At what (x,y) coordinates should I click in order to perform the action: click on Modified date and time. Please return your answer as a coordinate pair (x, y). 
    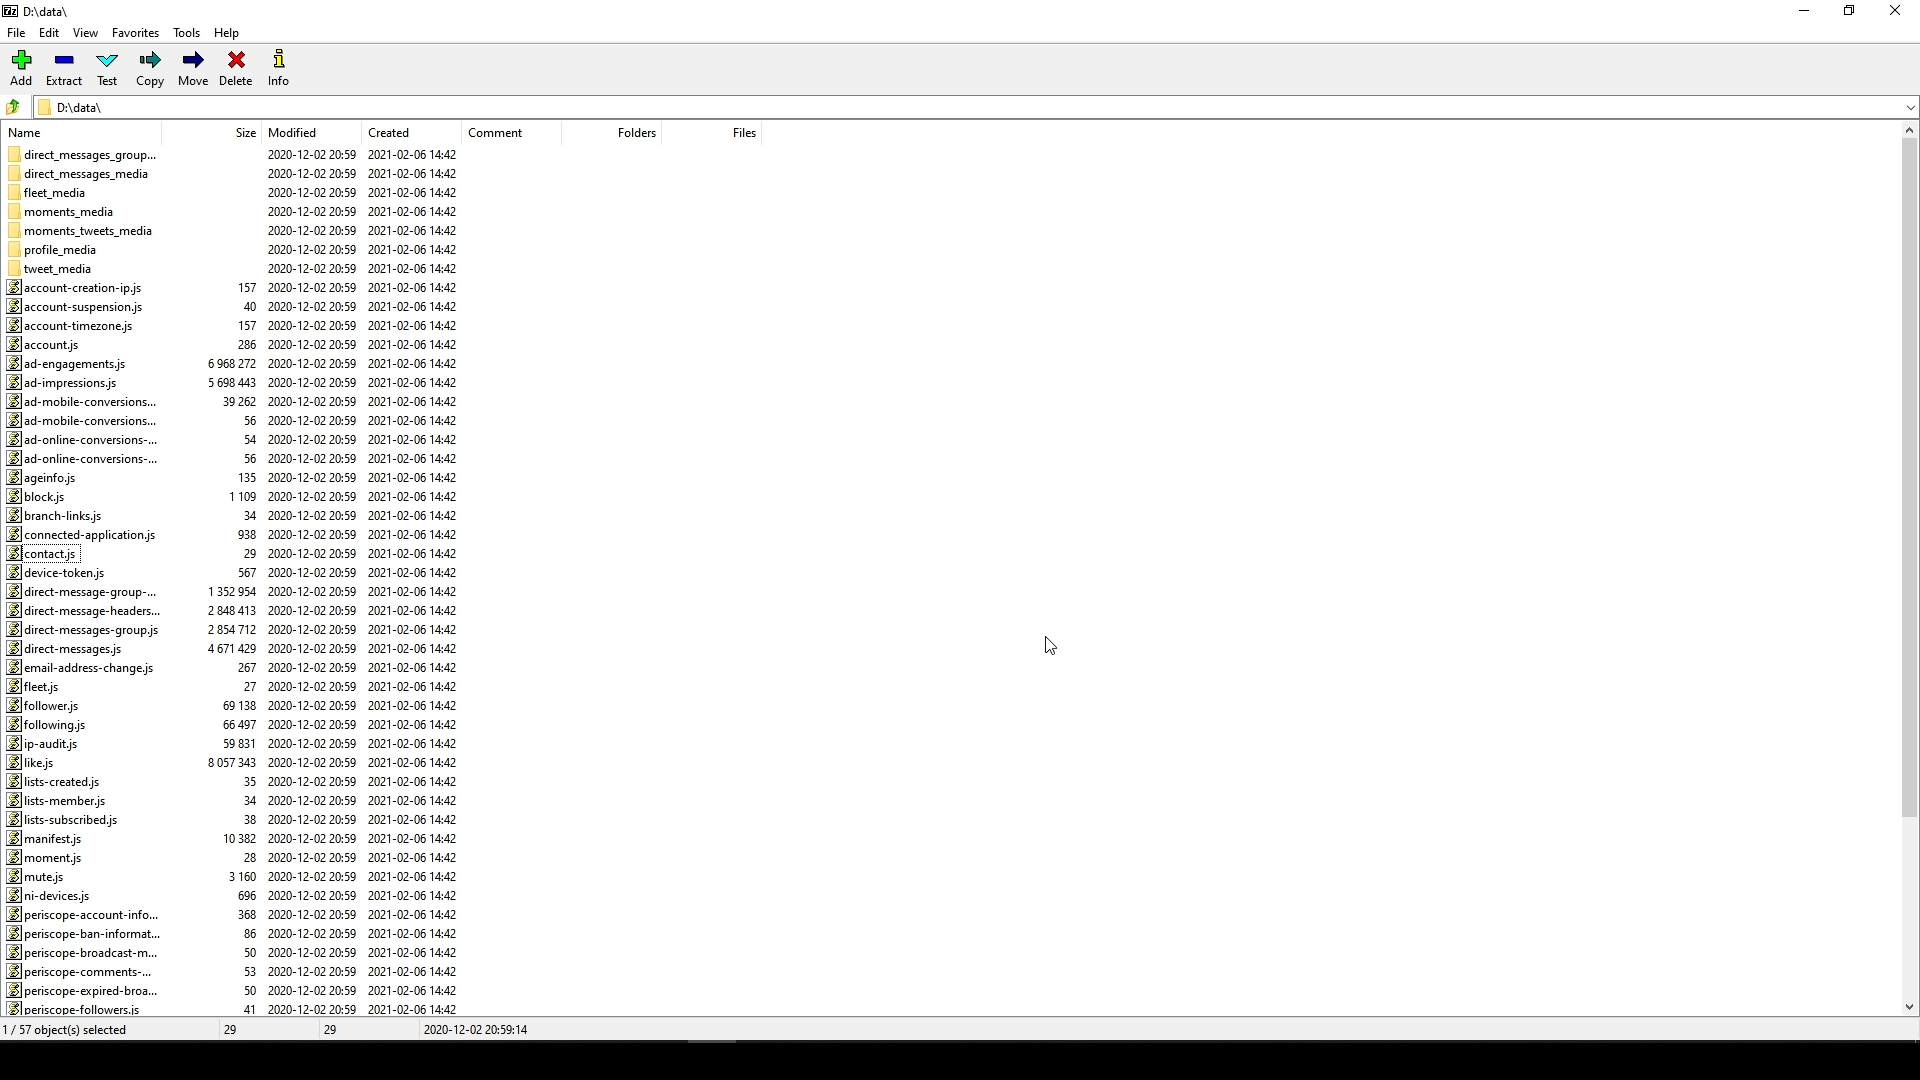
    Looking at the image, I should click on (311, 582).